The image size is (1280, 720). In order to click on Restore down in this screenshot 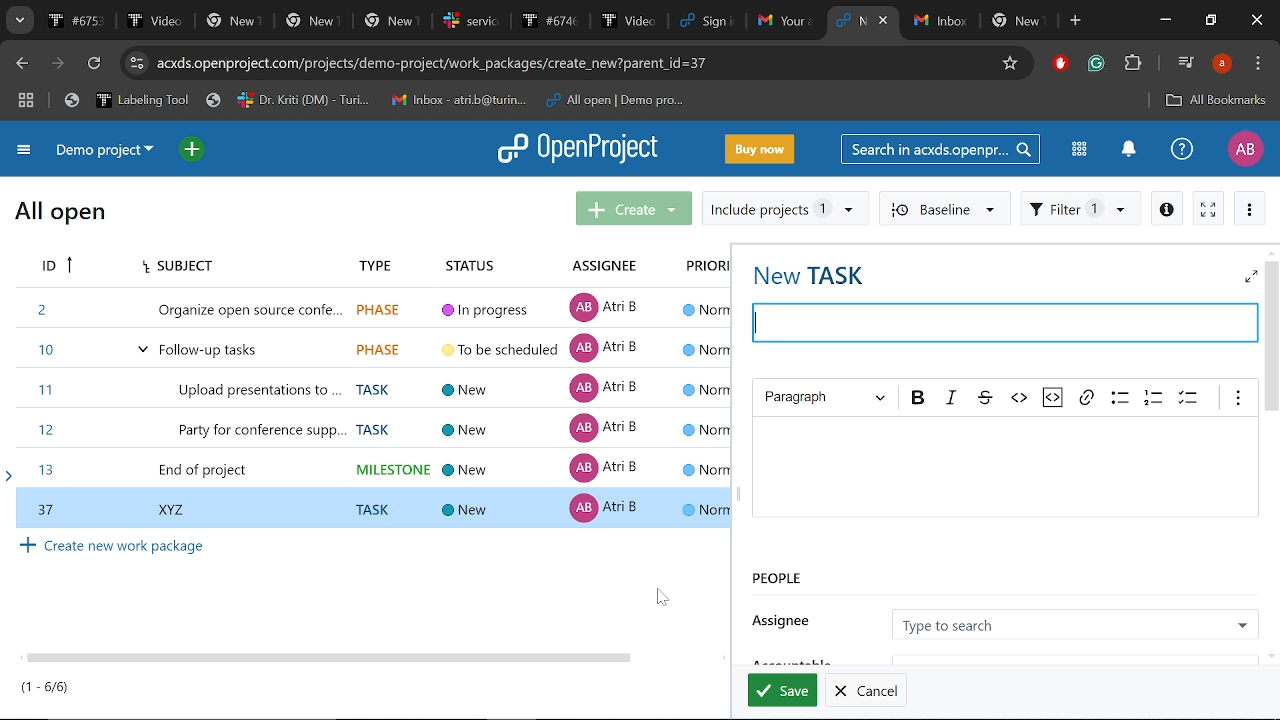, I will do `click(1210, 21)`.